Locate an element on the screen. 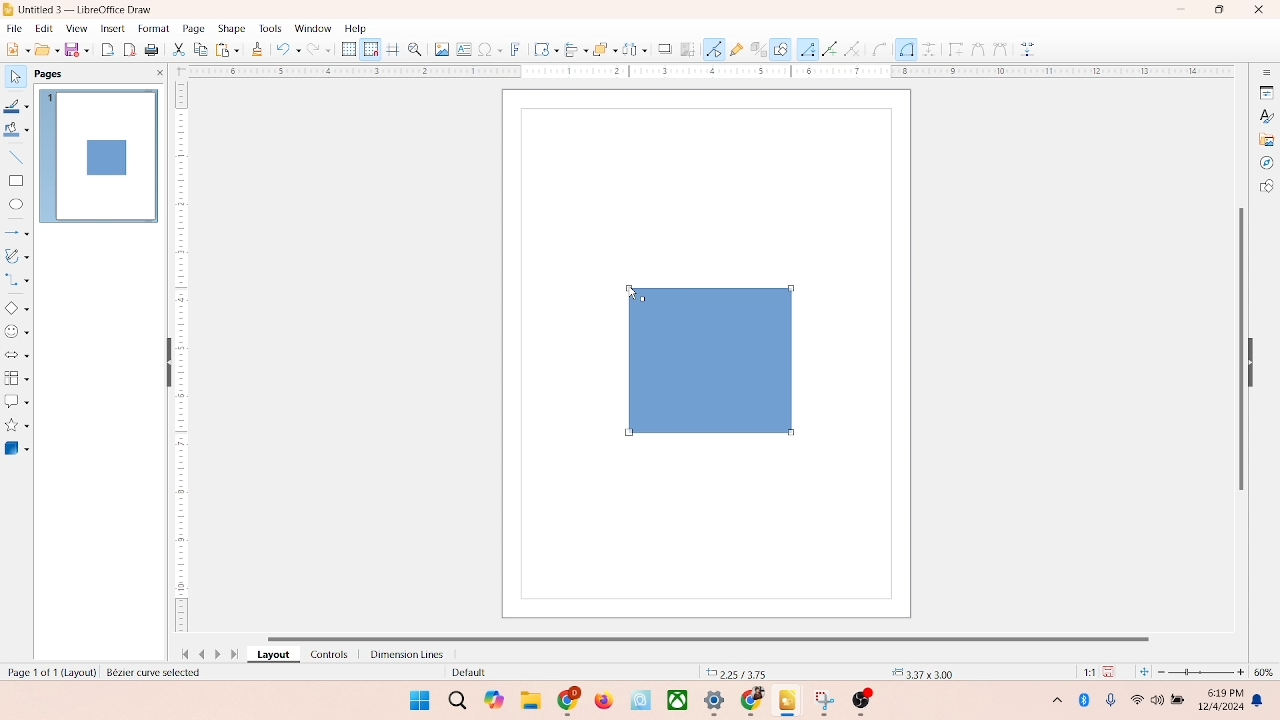  hide is located at coordinates (165, 364).